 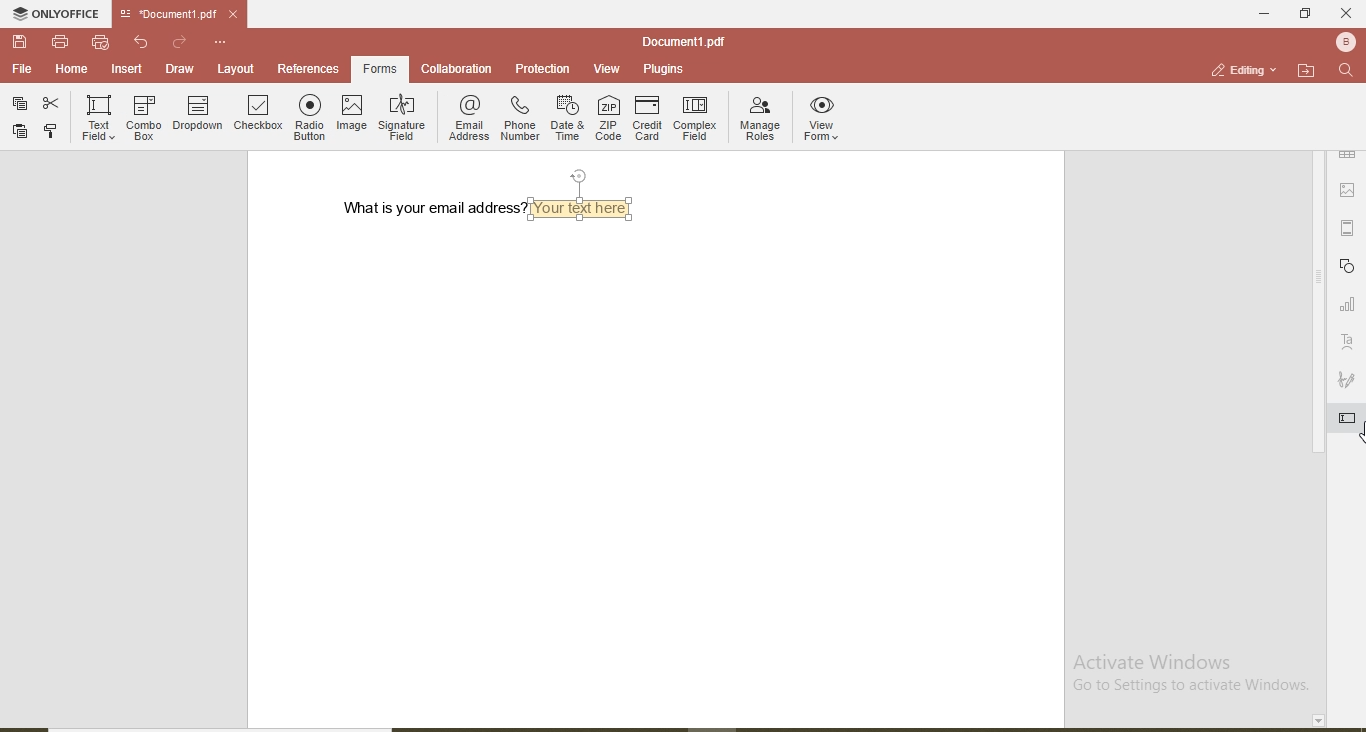 I want to click on view forms, so click(x=825, y=121).